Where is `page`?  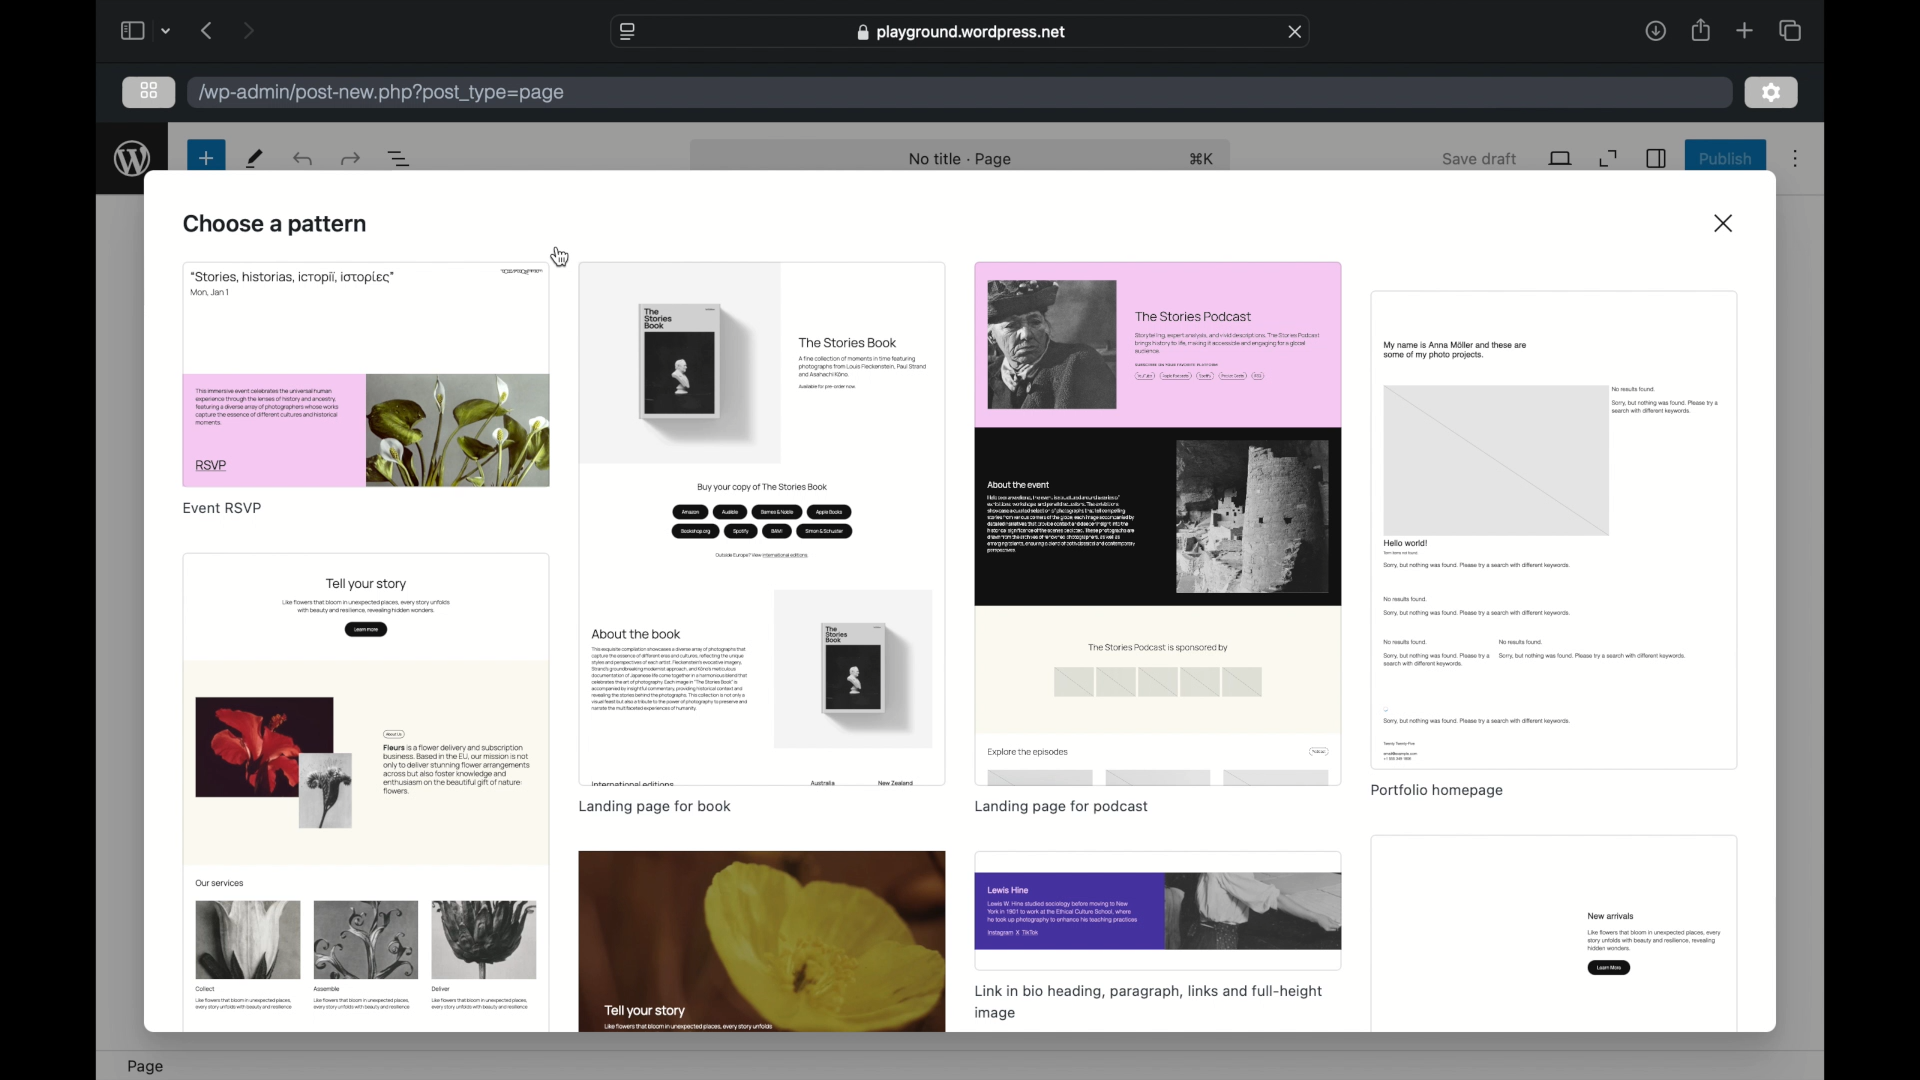
page is located at coordinates (145, 1066).